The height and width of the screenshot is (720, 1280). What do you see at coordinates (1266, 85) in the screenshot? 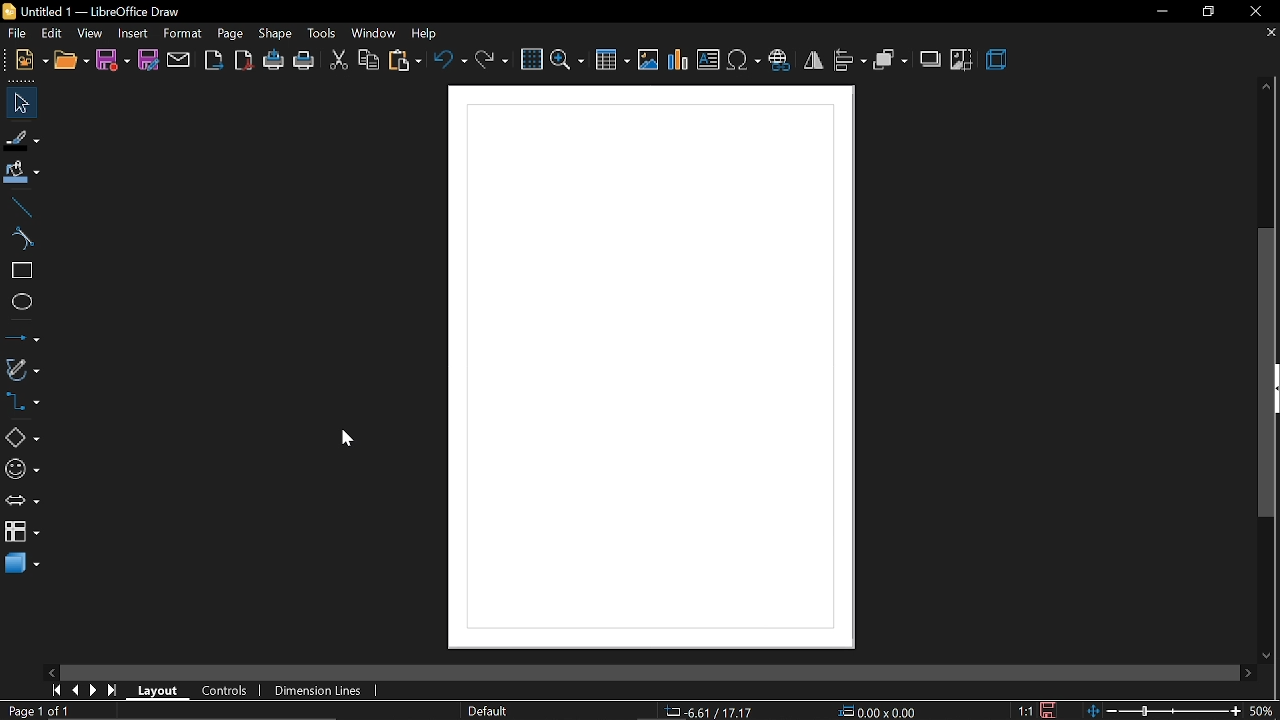
I see `move up` at bounding box center [1266, 85].